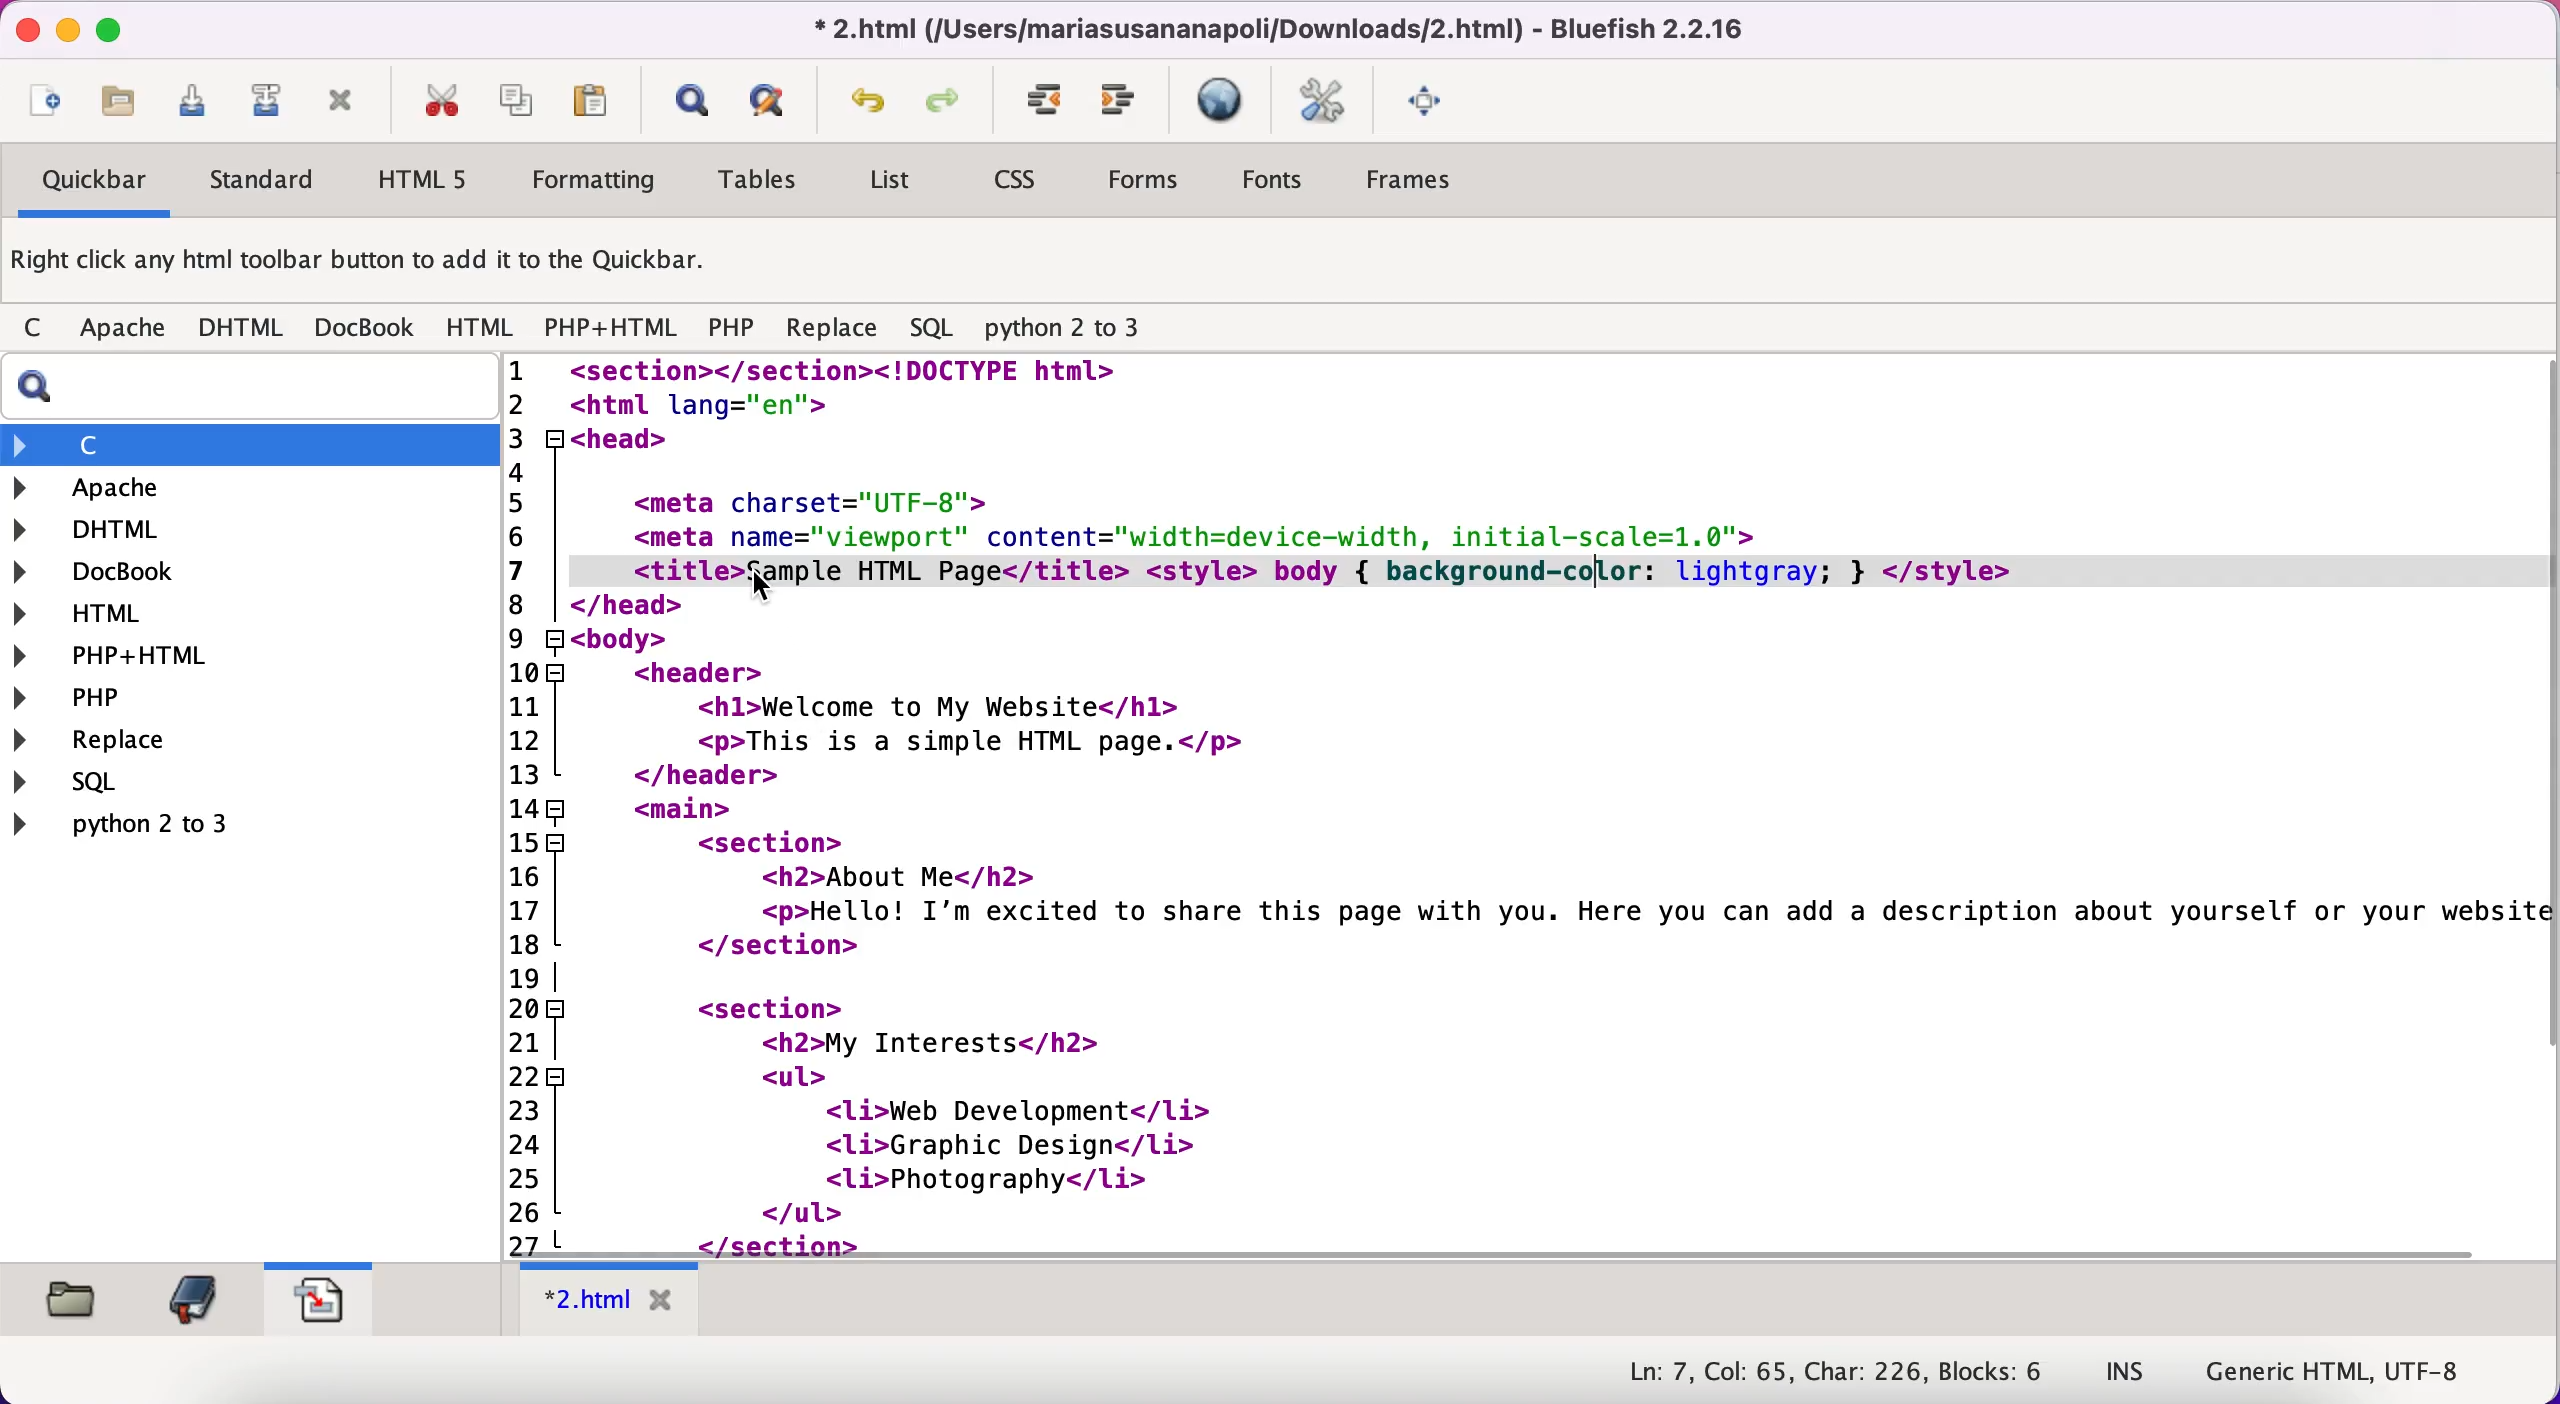  What do you see at coordinates (766, 181) in the screenshot?
I see `tables` at bounding box center [766, 181].